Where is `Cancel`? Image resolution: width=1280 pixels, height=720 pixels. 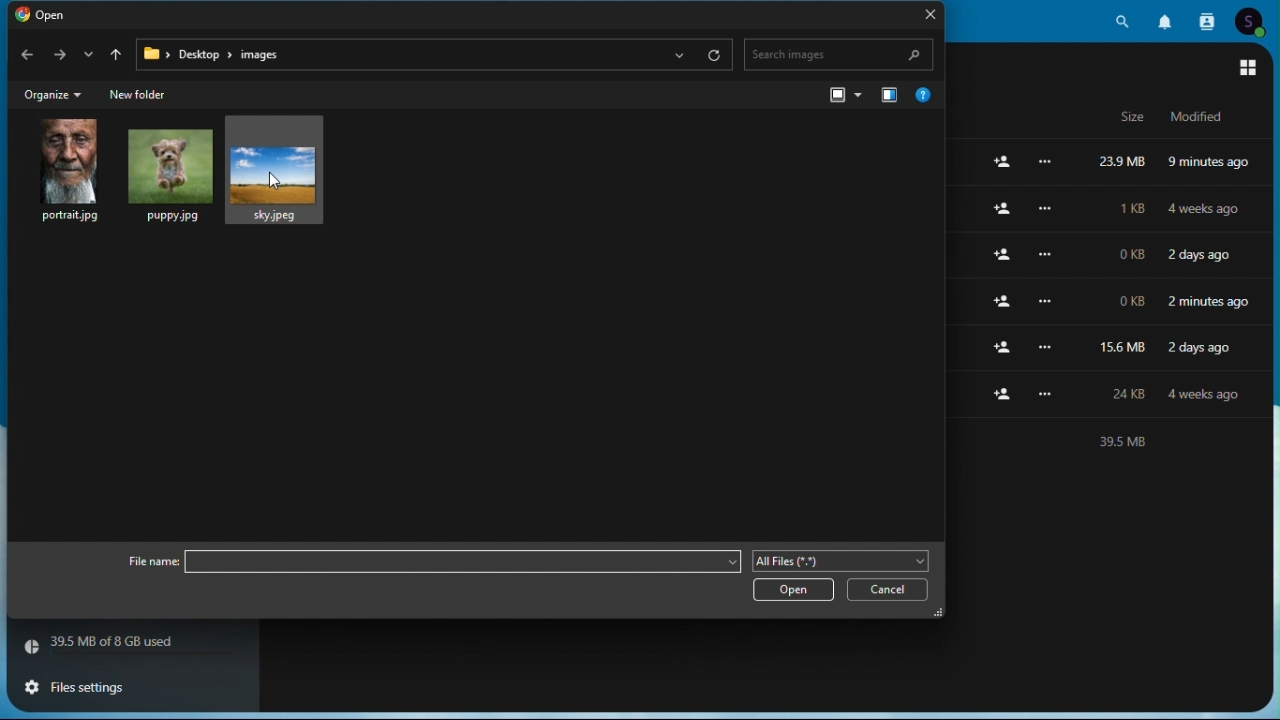 Cancel is located at coordinates (890, 590).